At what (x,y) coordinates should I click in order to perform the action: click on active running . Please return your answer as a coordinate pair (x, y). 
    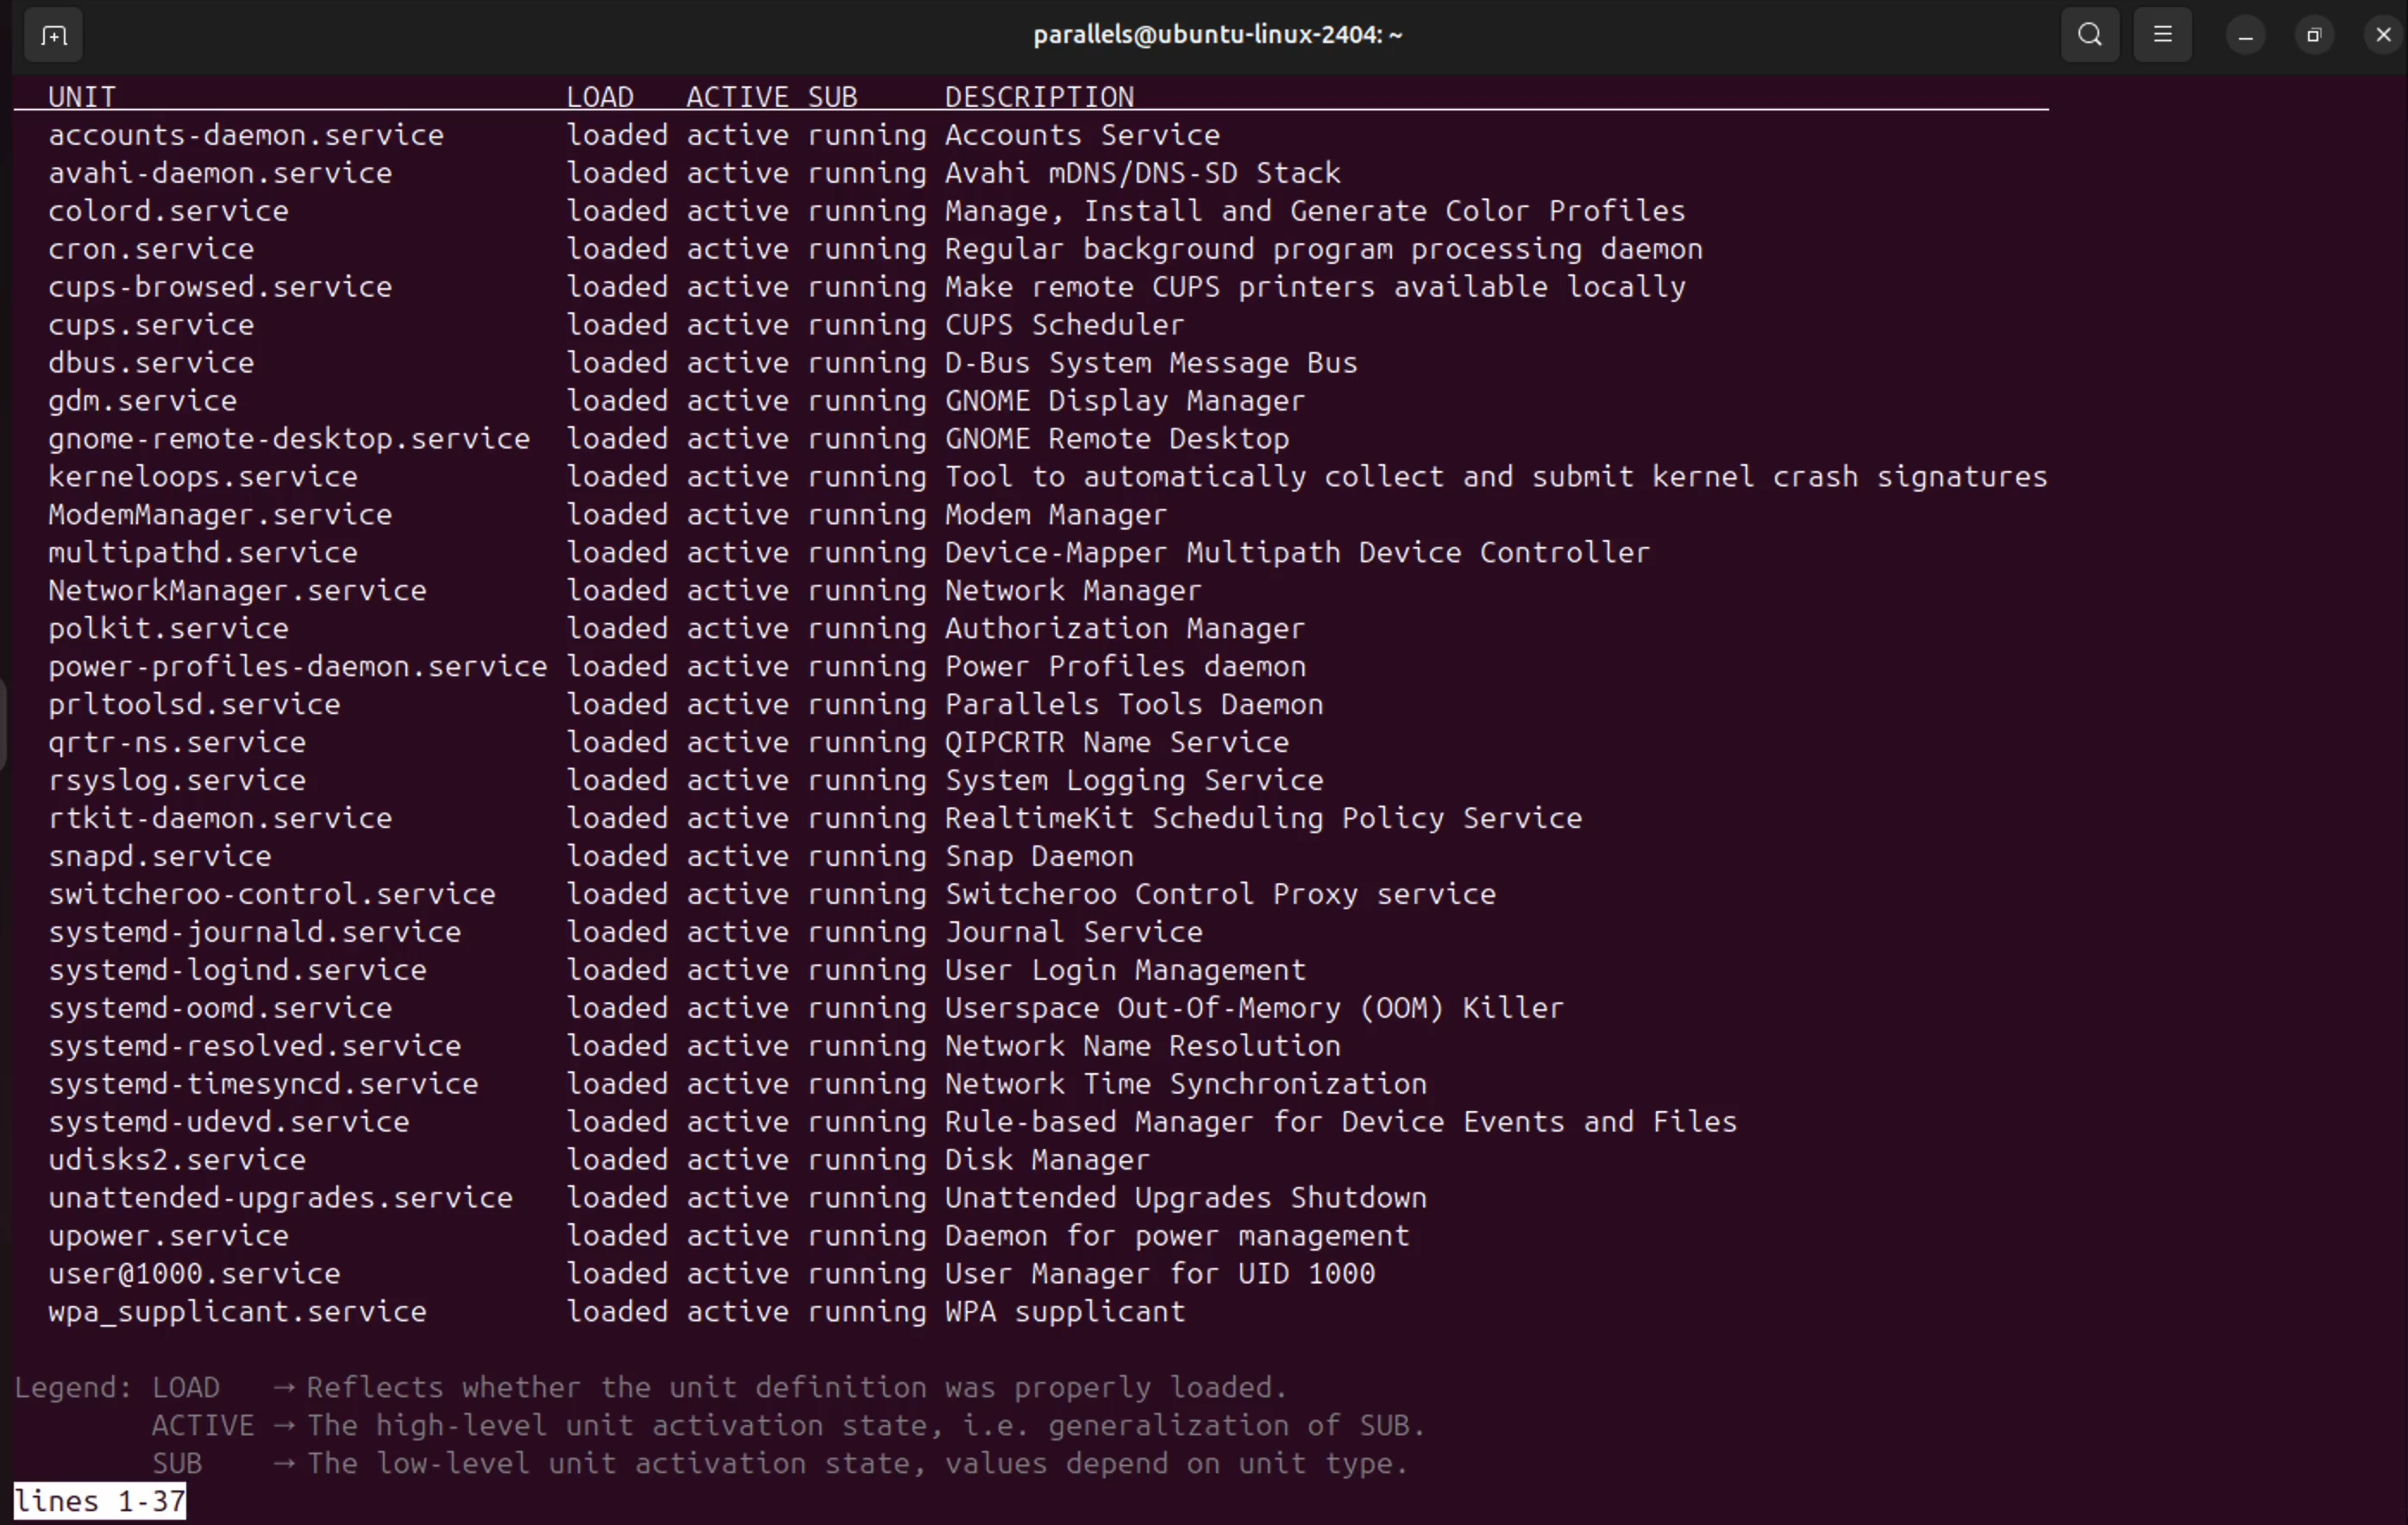
    Looking at the image, I should click on (1119, 902).